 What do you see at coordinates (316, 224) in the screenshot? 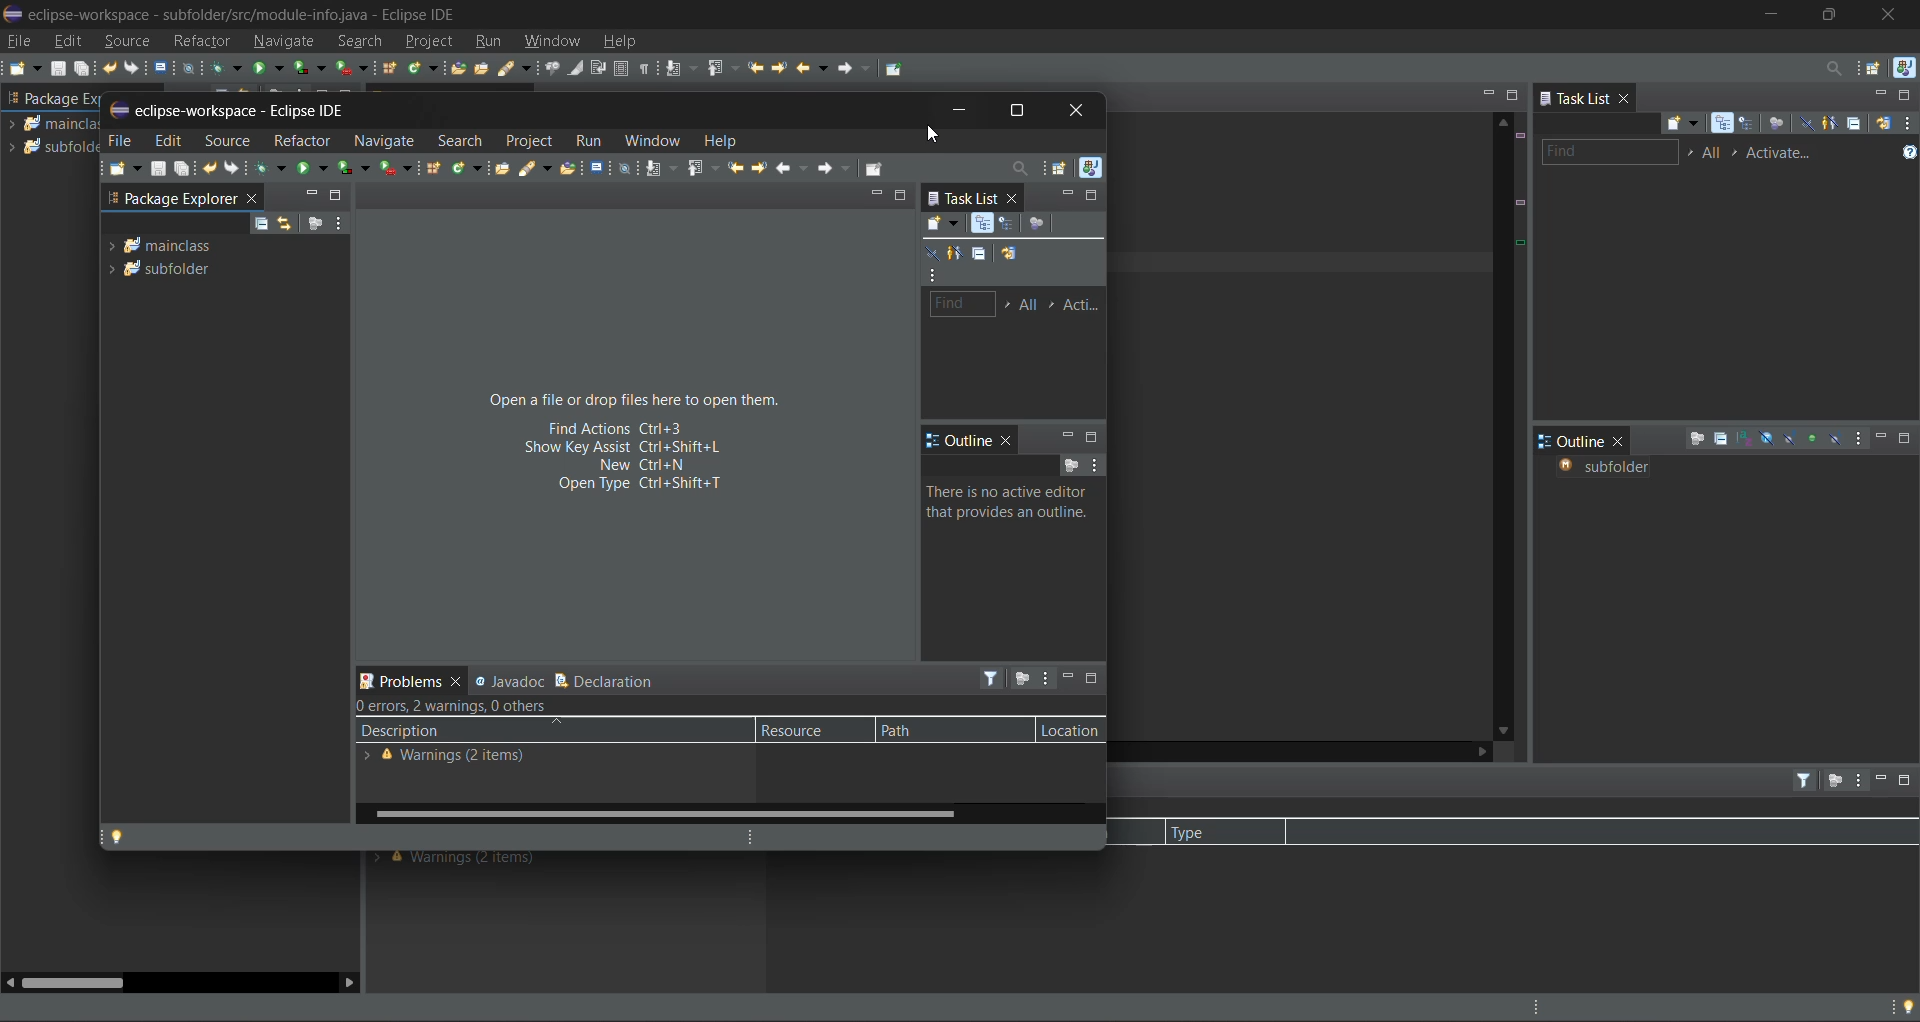
I see `focus on active task` at bounding box center [316, 224].